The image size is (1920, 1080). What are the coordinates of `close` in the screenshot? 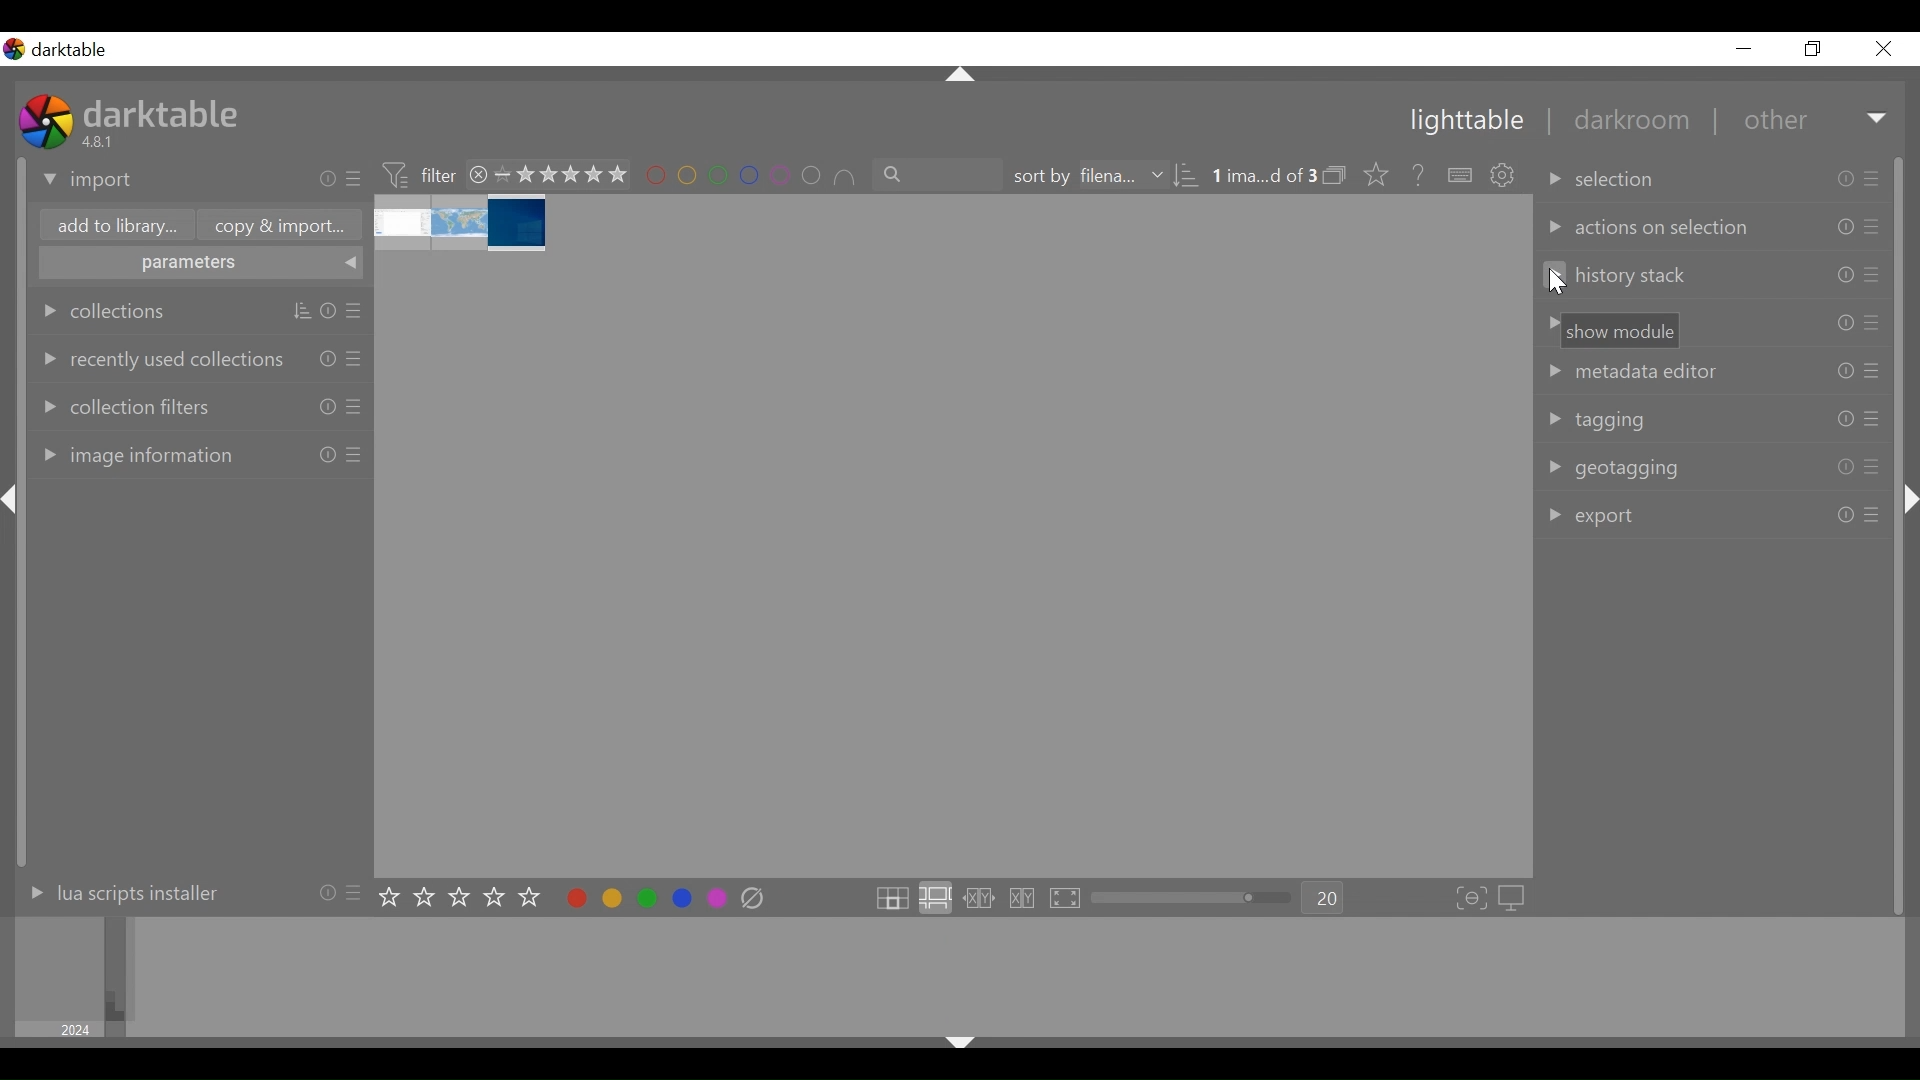 It's located at (479, 174).